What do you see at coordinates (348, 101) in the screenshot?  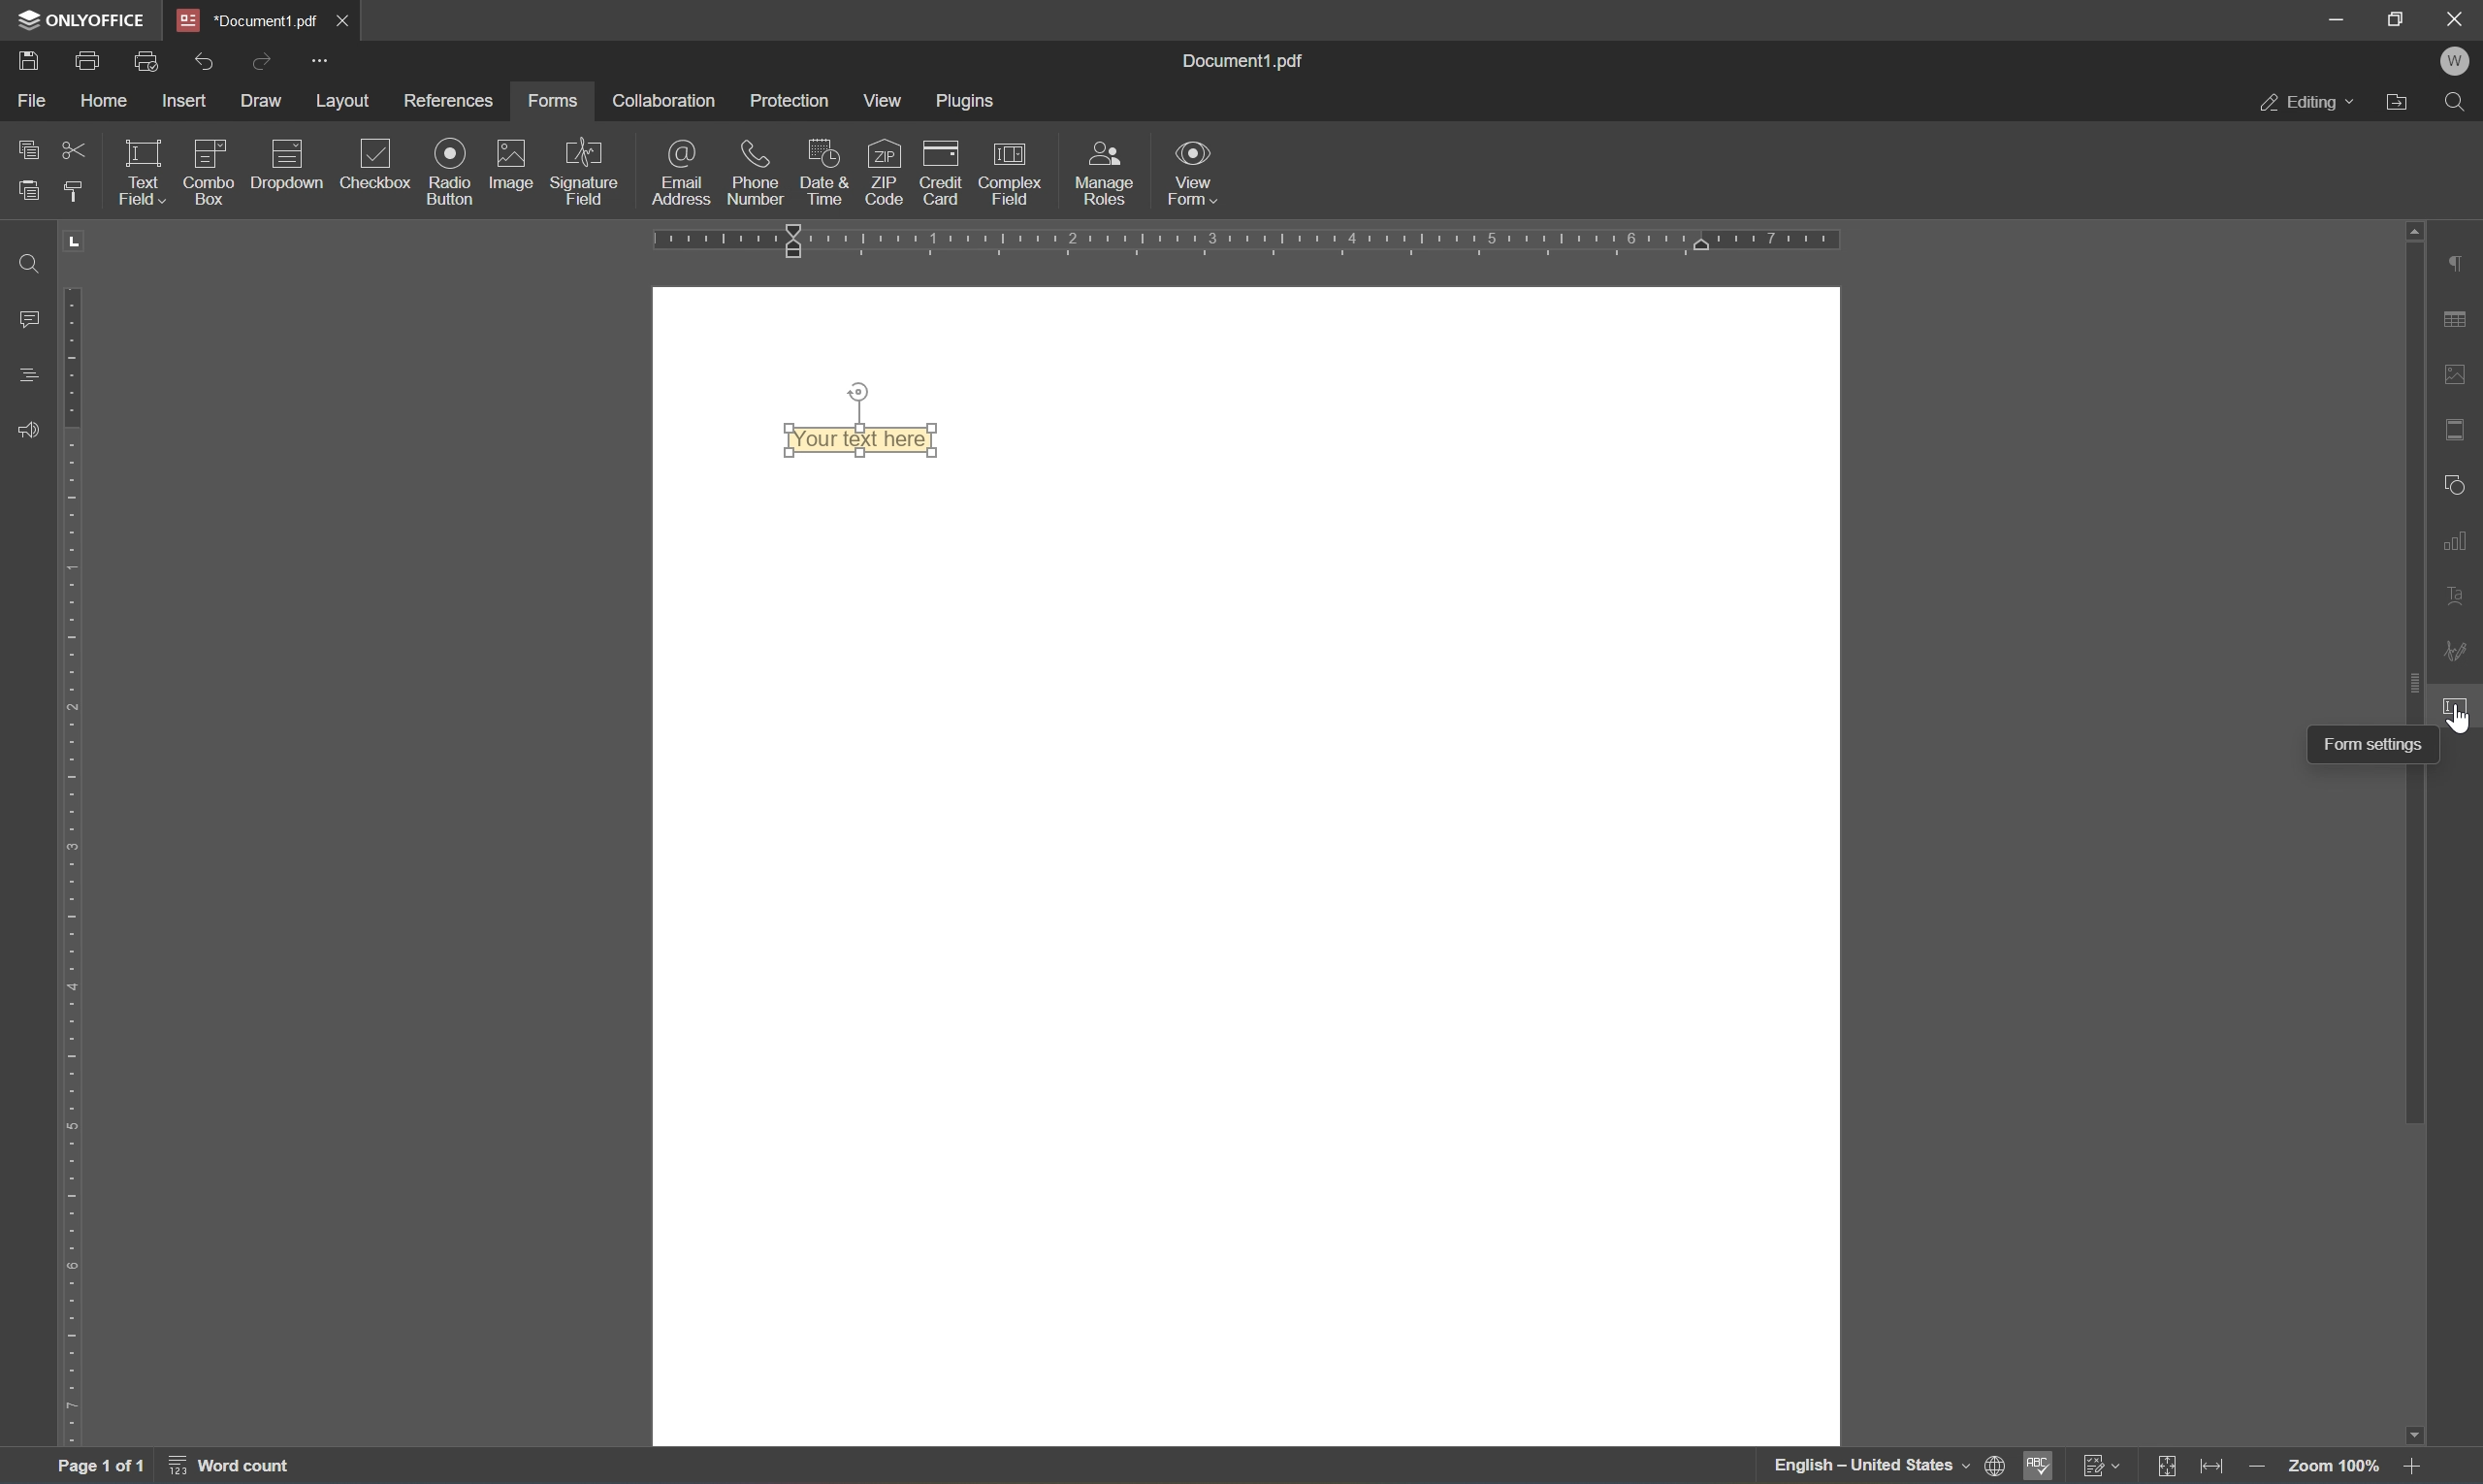 I see `layout` at bounding box center [348, 101].